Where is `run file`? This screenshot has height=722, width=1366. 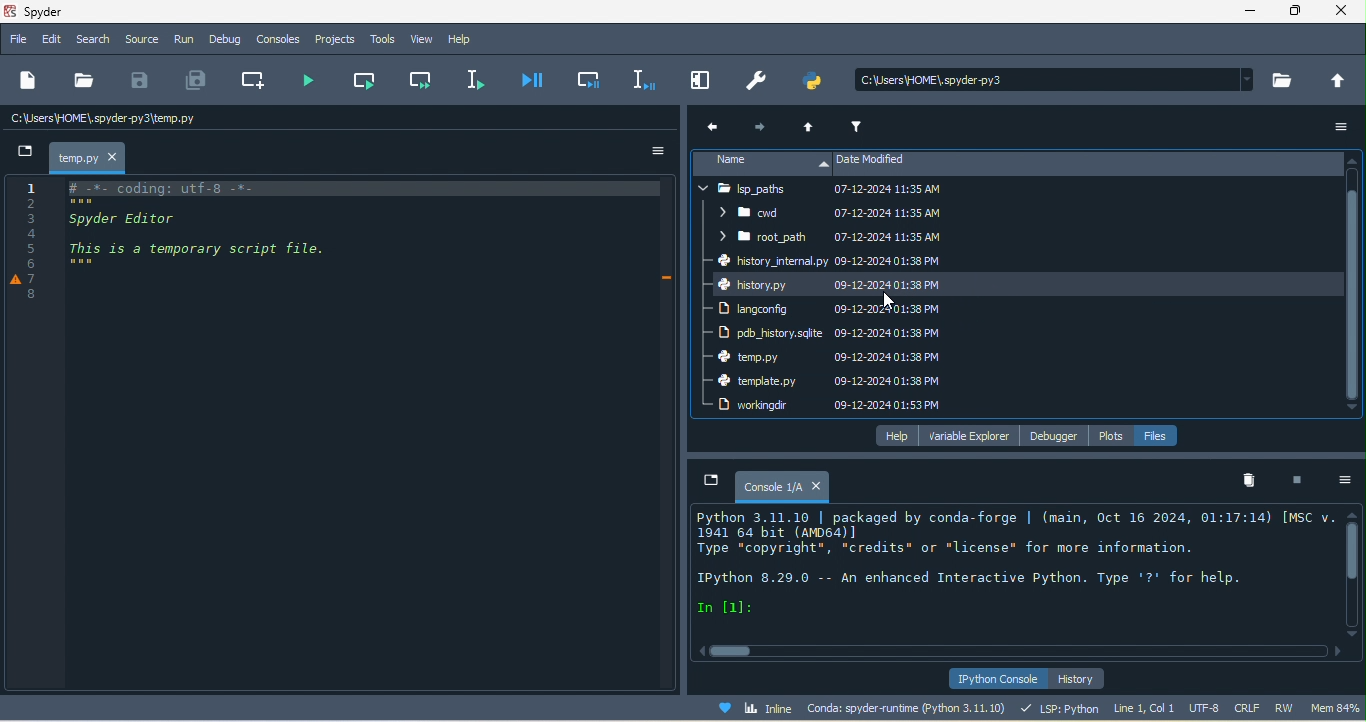 run file is located at coordinates (304, 81).